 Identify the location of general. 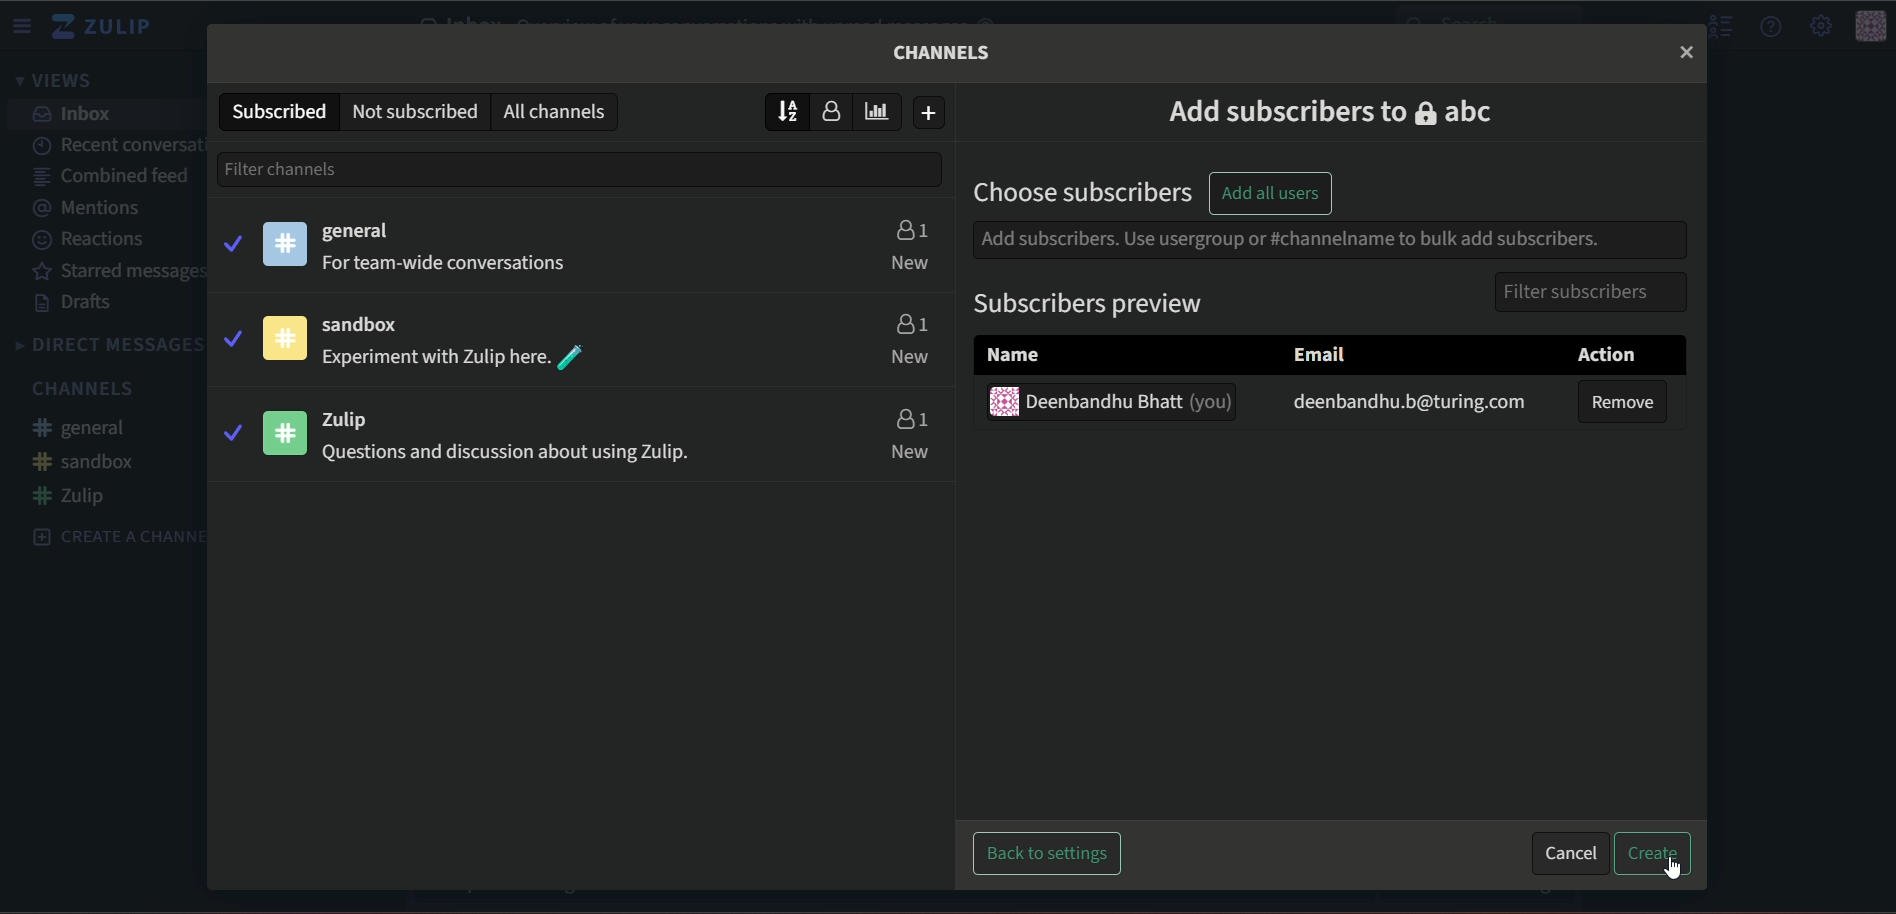
(361, 232).